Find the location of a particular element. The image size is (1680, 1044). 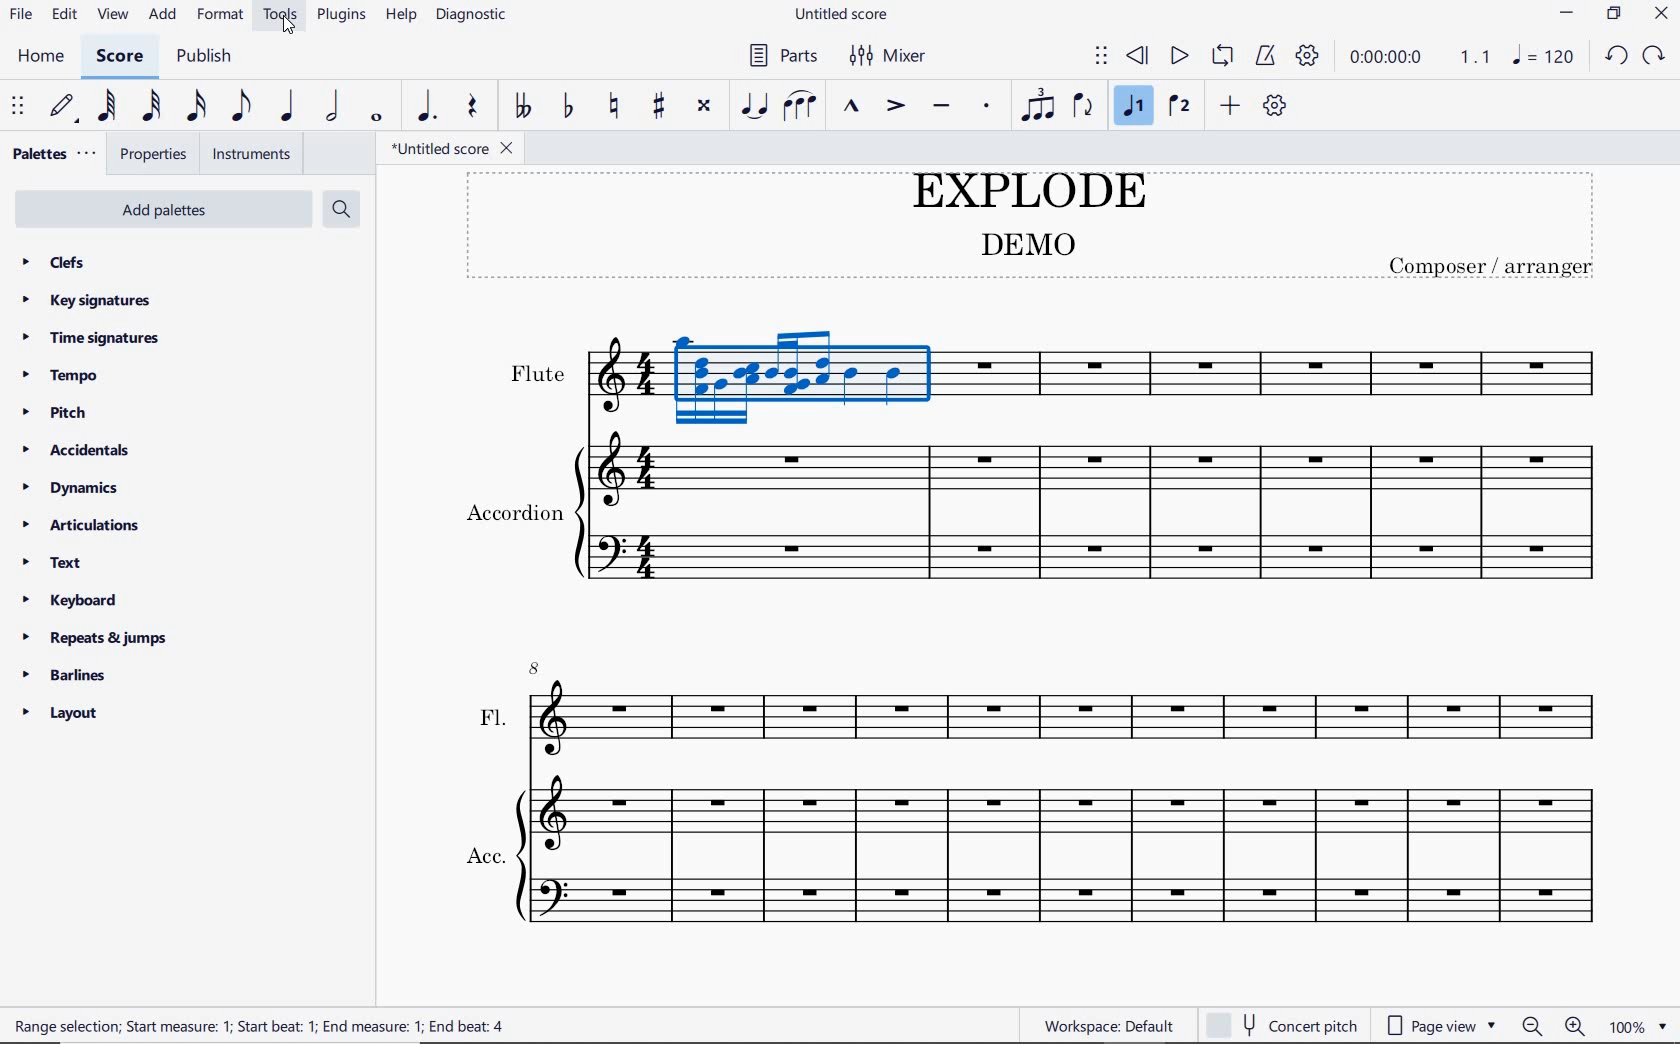

palettes is located at coordinates (51, 152).